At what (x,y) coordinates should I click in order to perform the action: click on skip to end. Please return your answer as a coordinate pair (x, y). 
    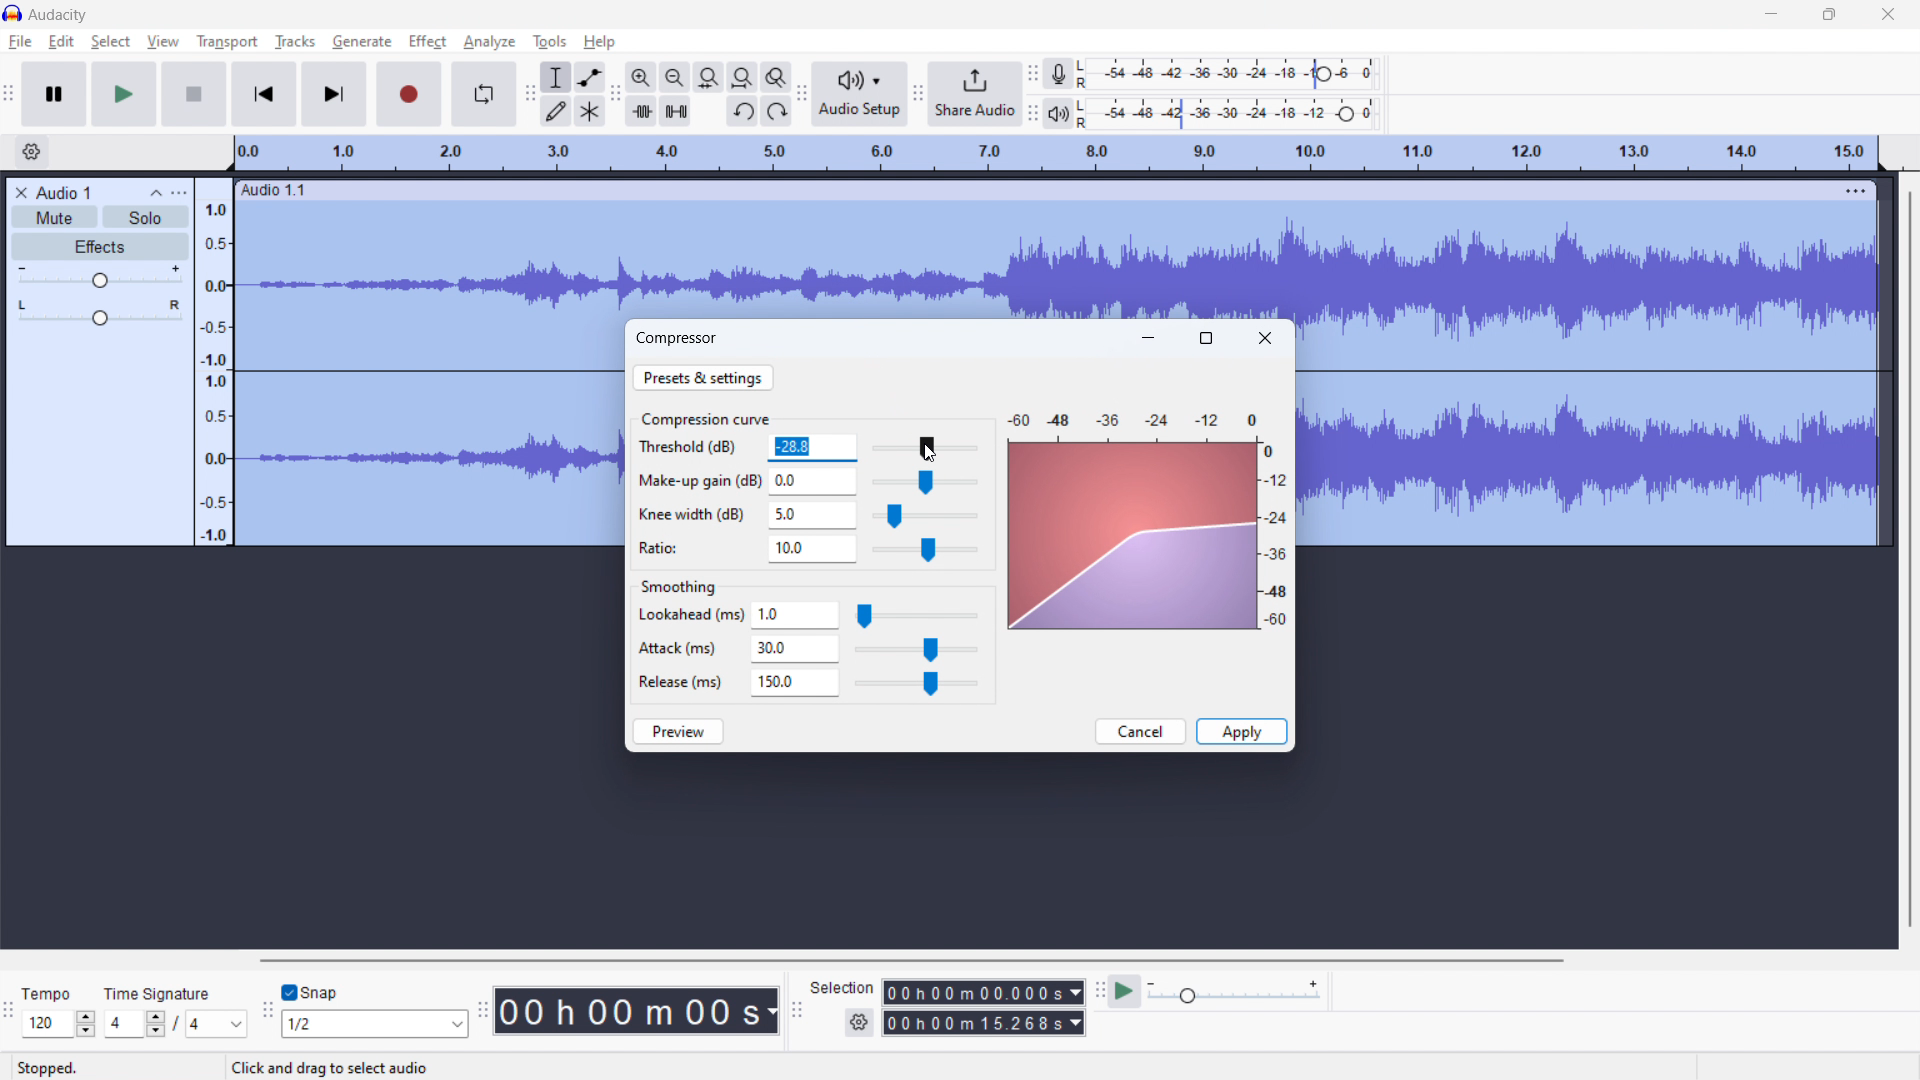
    Looking at the image, I should click on (336, 95).